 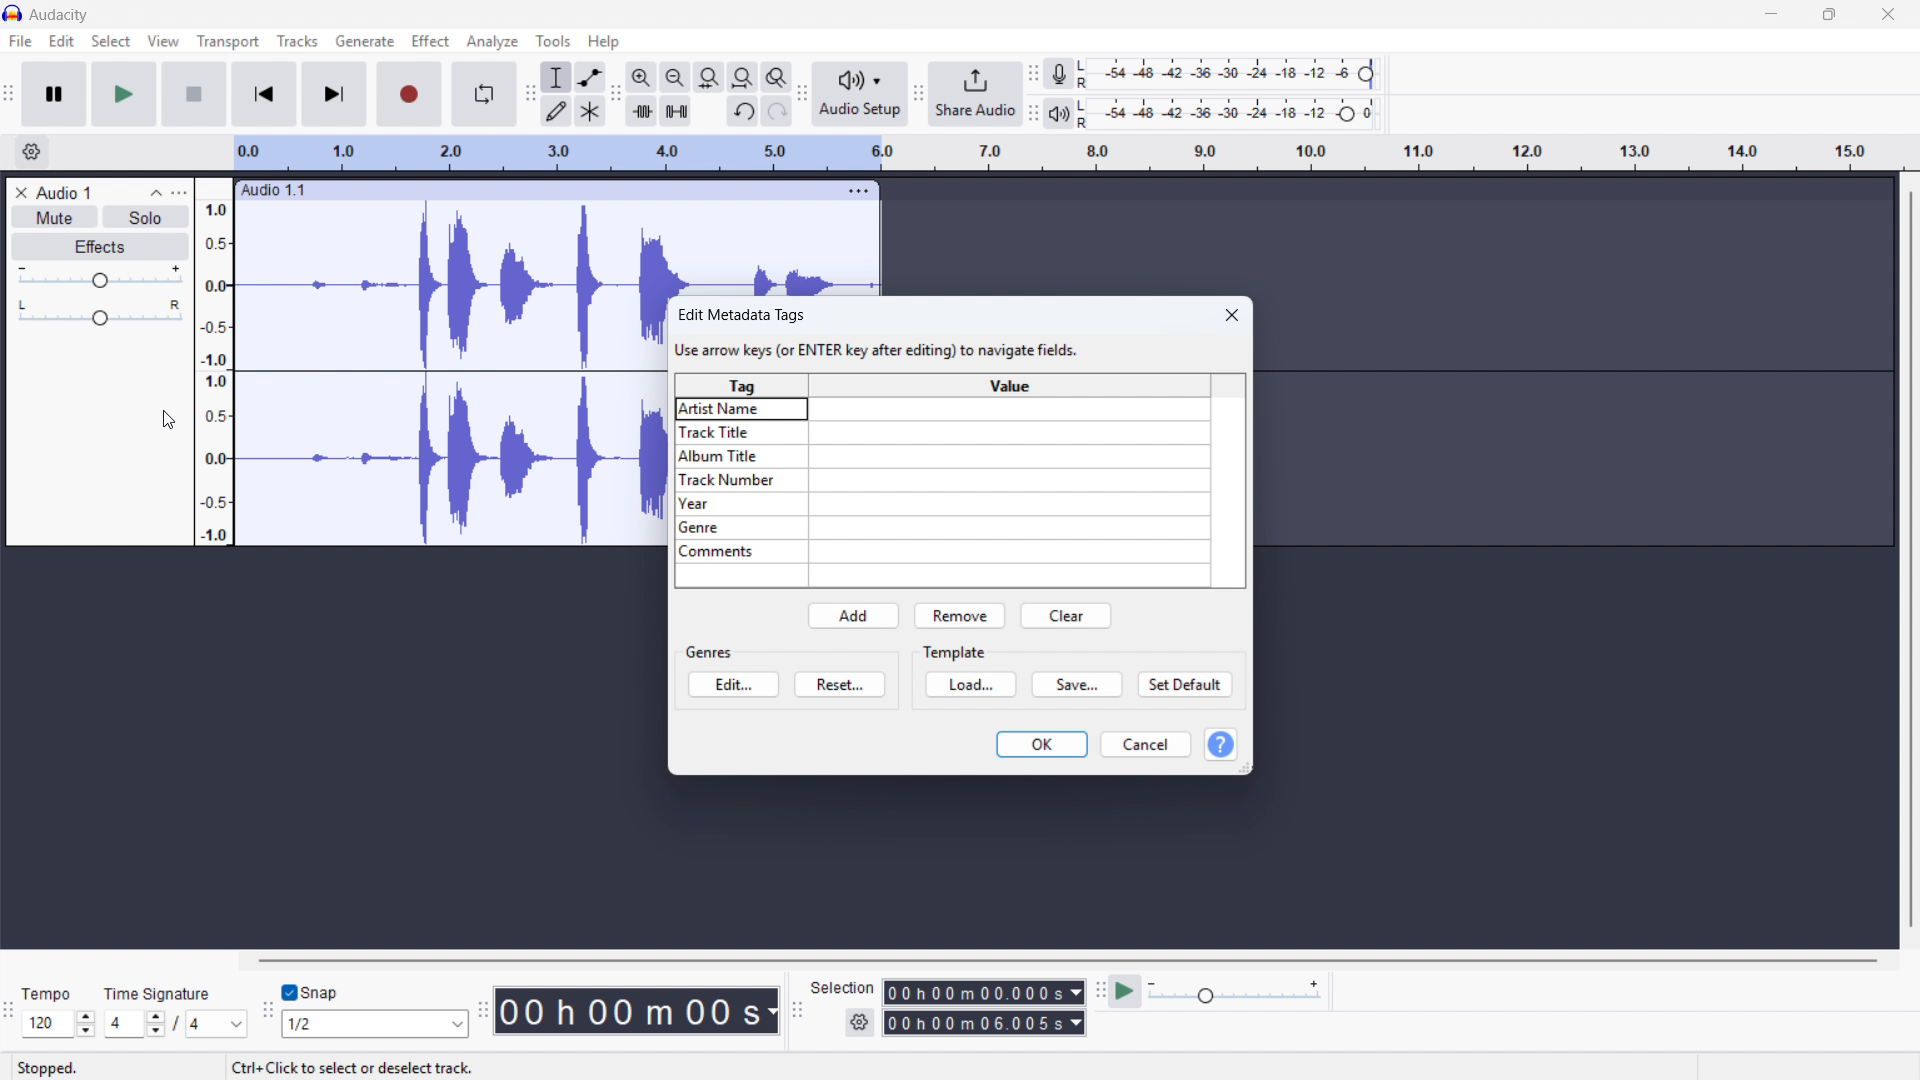 What do you see at coordinates (977, 94) in the screenshot?
I see `share audio` at bounding box center [977, 94].